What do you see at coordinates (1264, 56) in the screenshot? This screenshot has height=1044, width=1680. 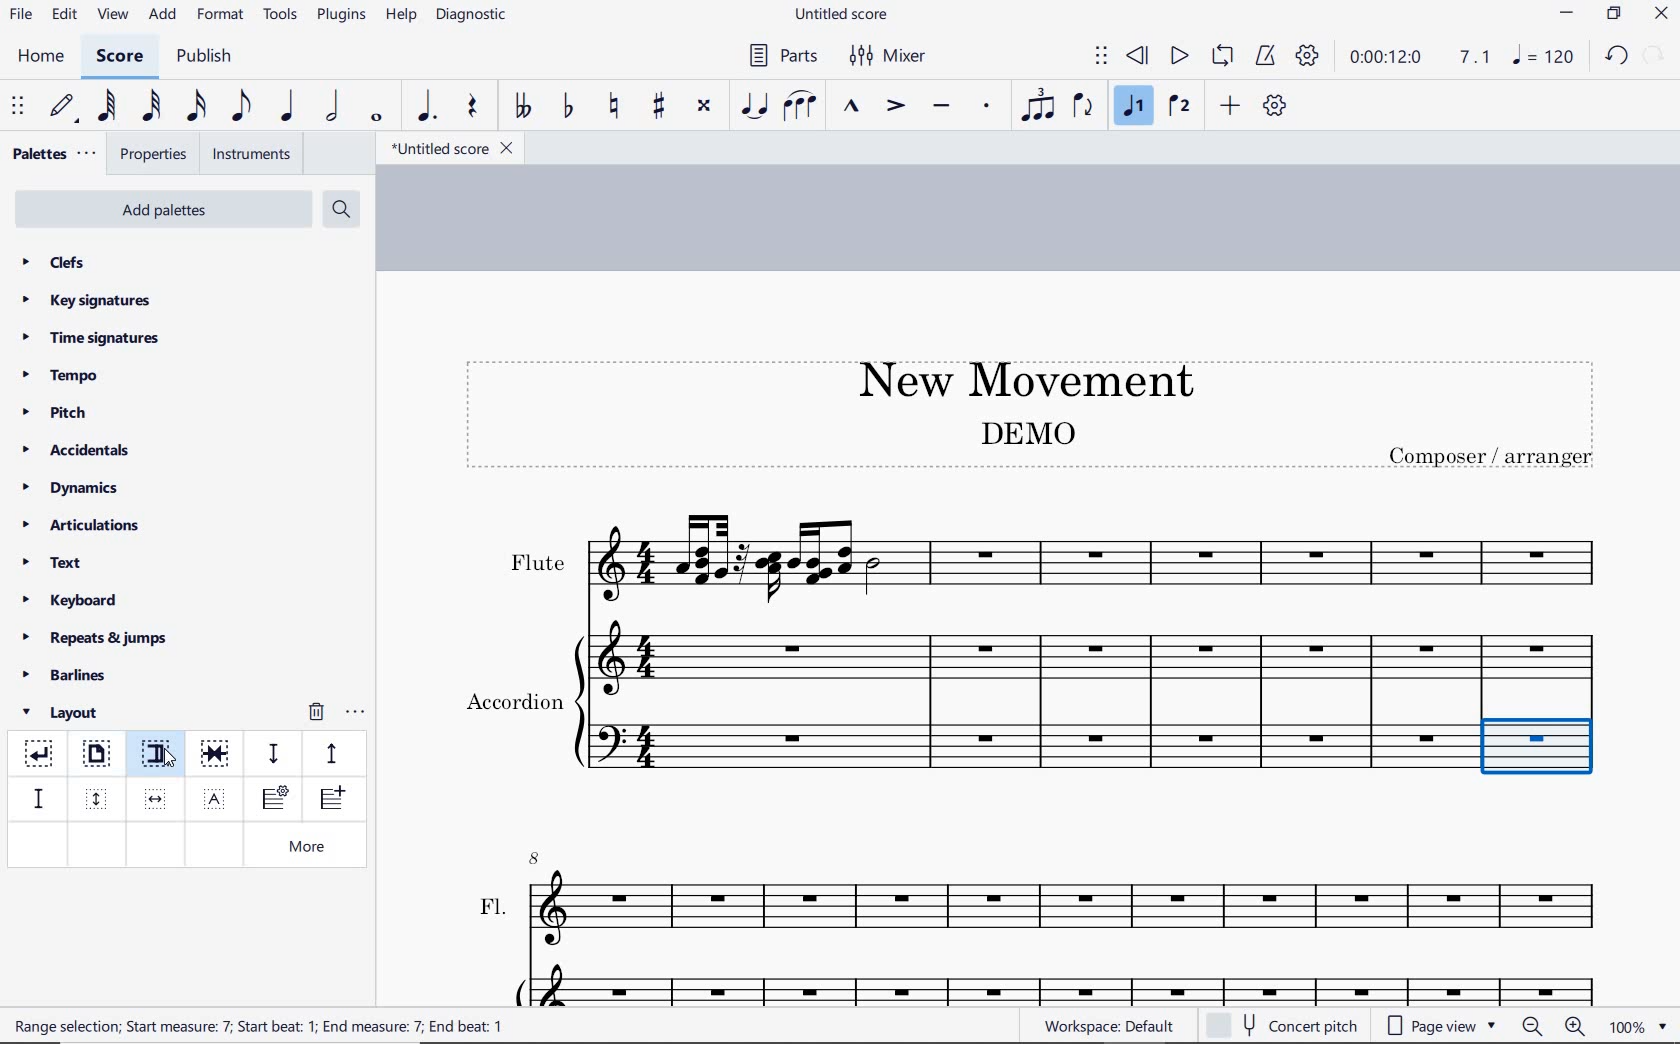 I see `metronome` at bounding box center [1264, 56].